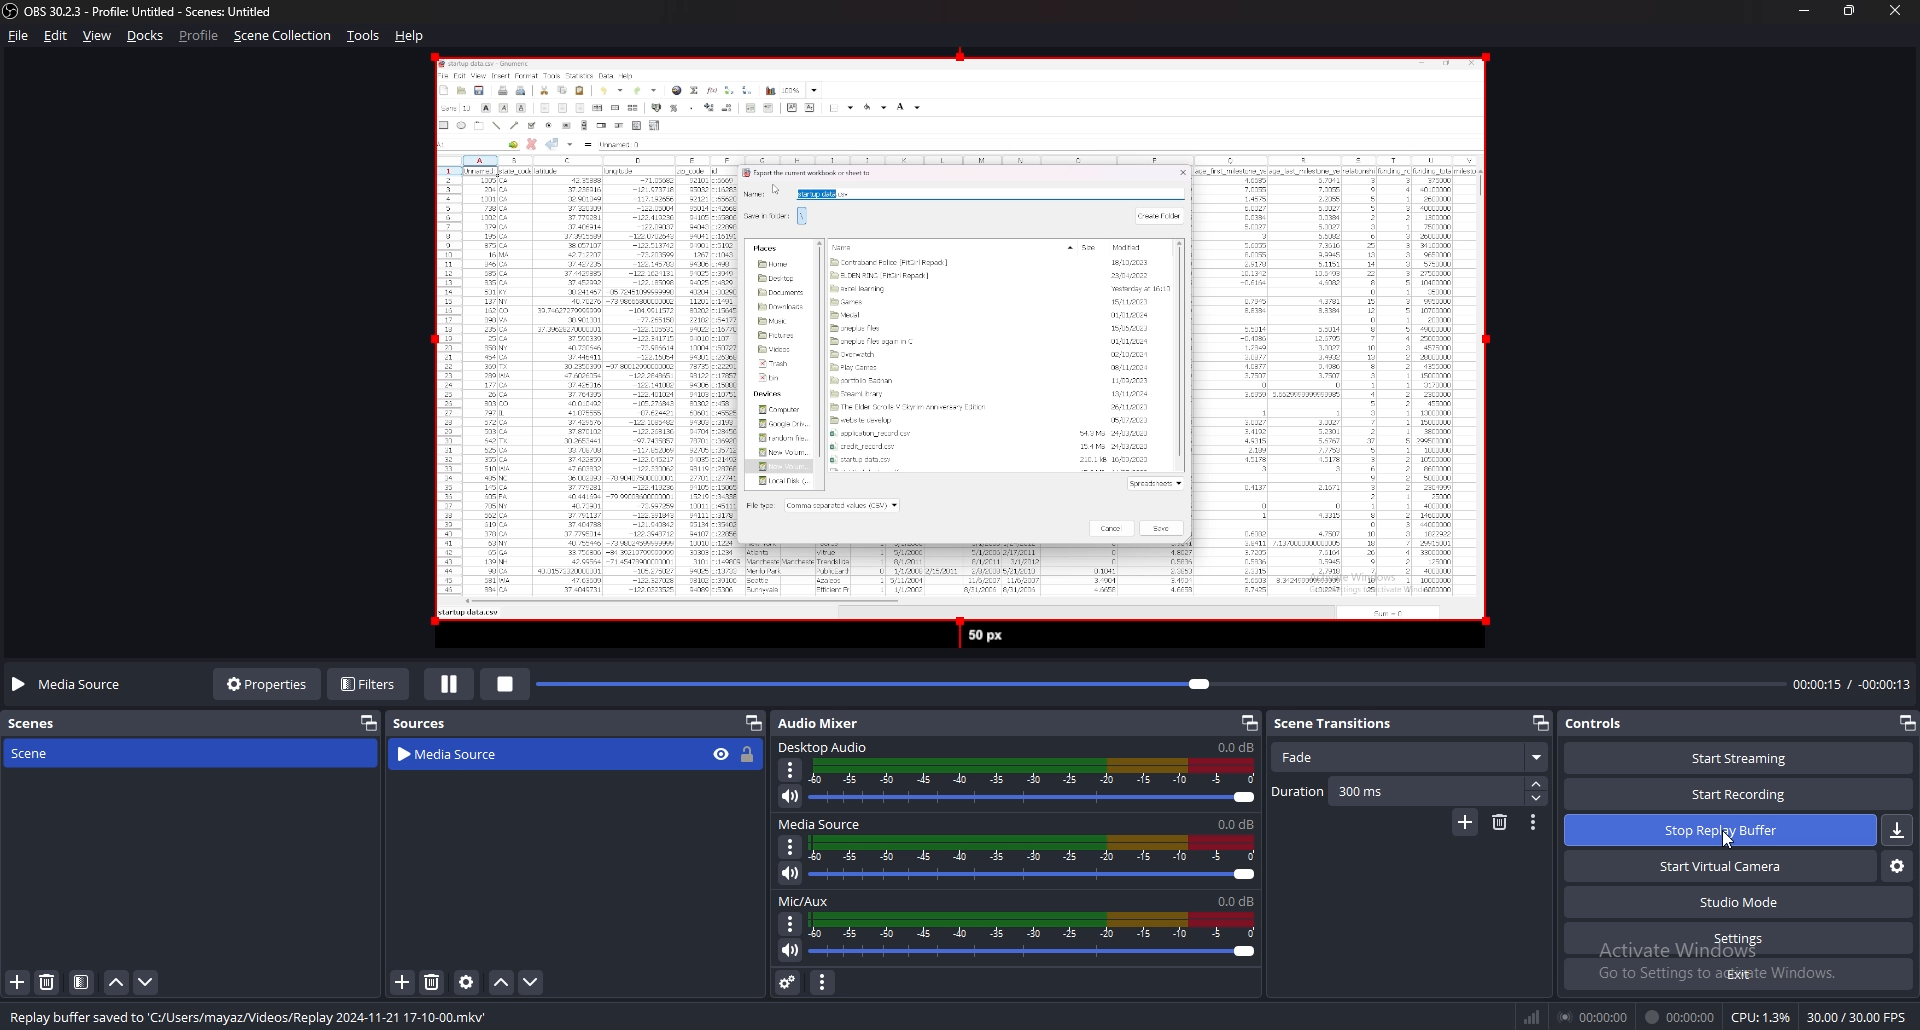  Describe the element at coordinates (1738, 902) in the screenshot. I see `studio mode` at that location.